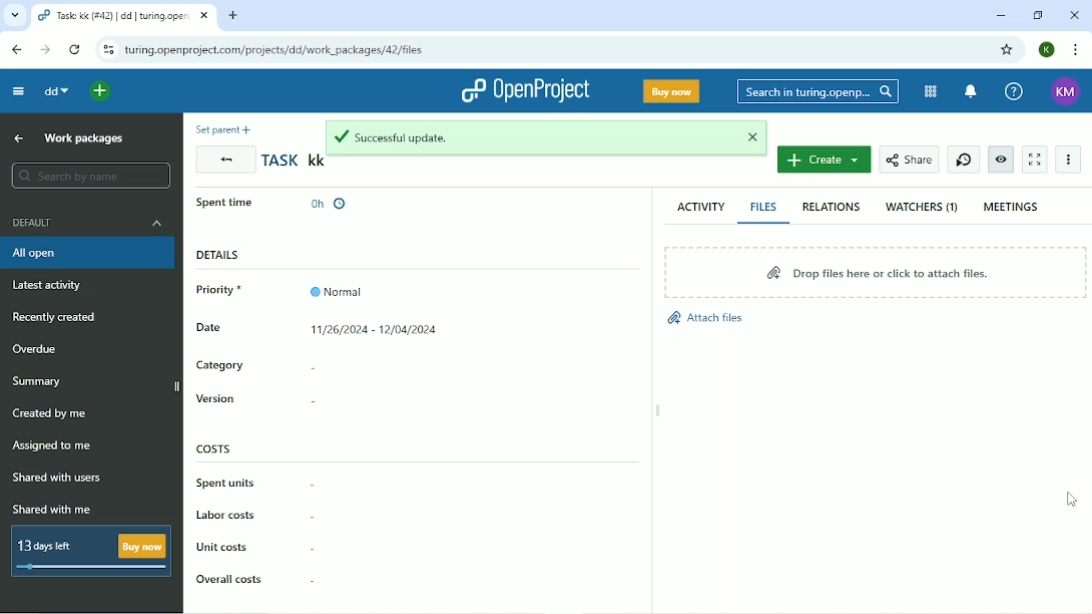  Describe the element at coordinates (1039, 16) in the screenshot. I see `Restore down` at that location.